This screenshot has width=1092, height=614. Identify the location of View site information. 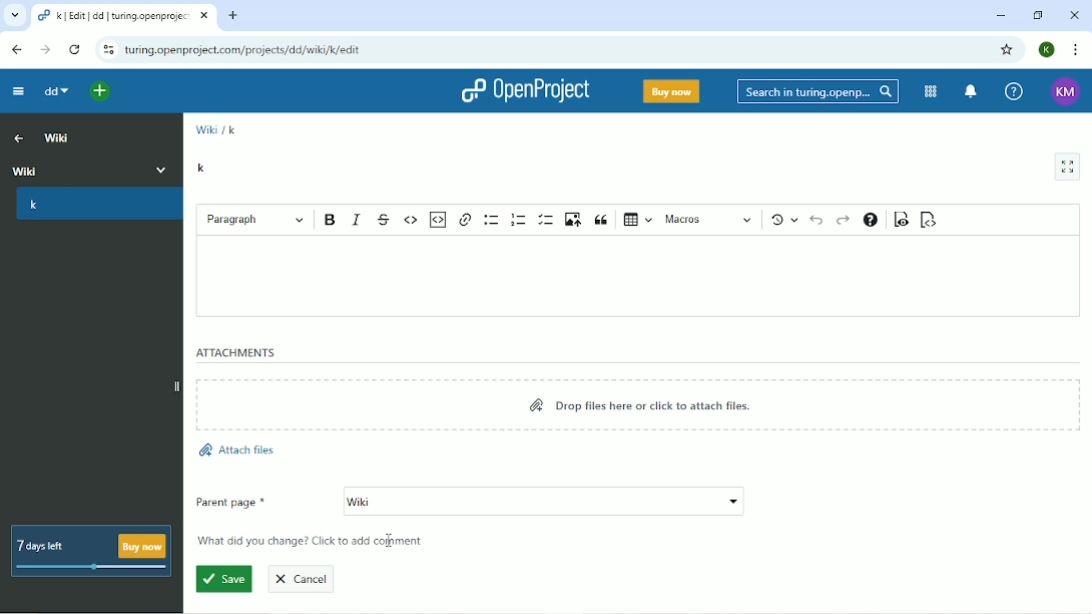
(109, 50).